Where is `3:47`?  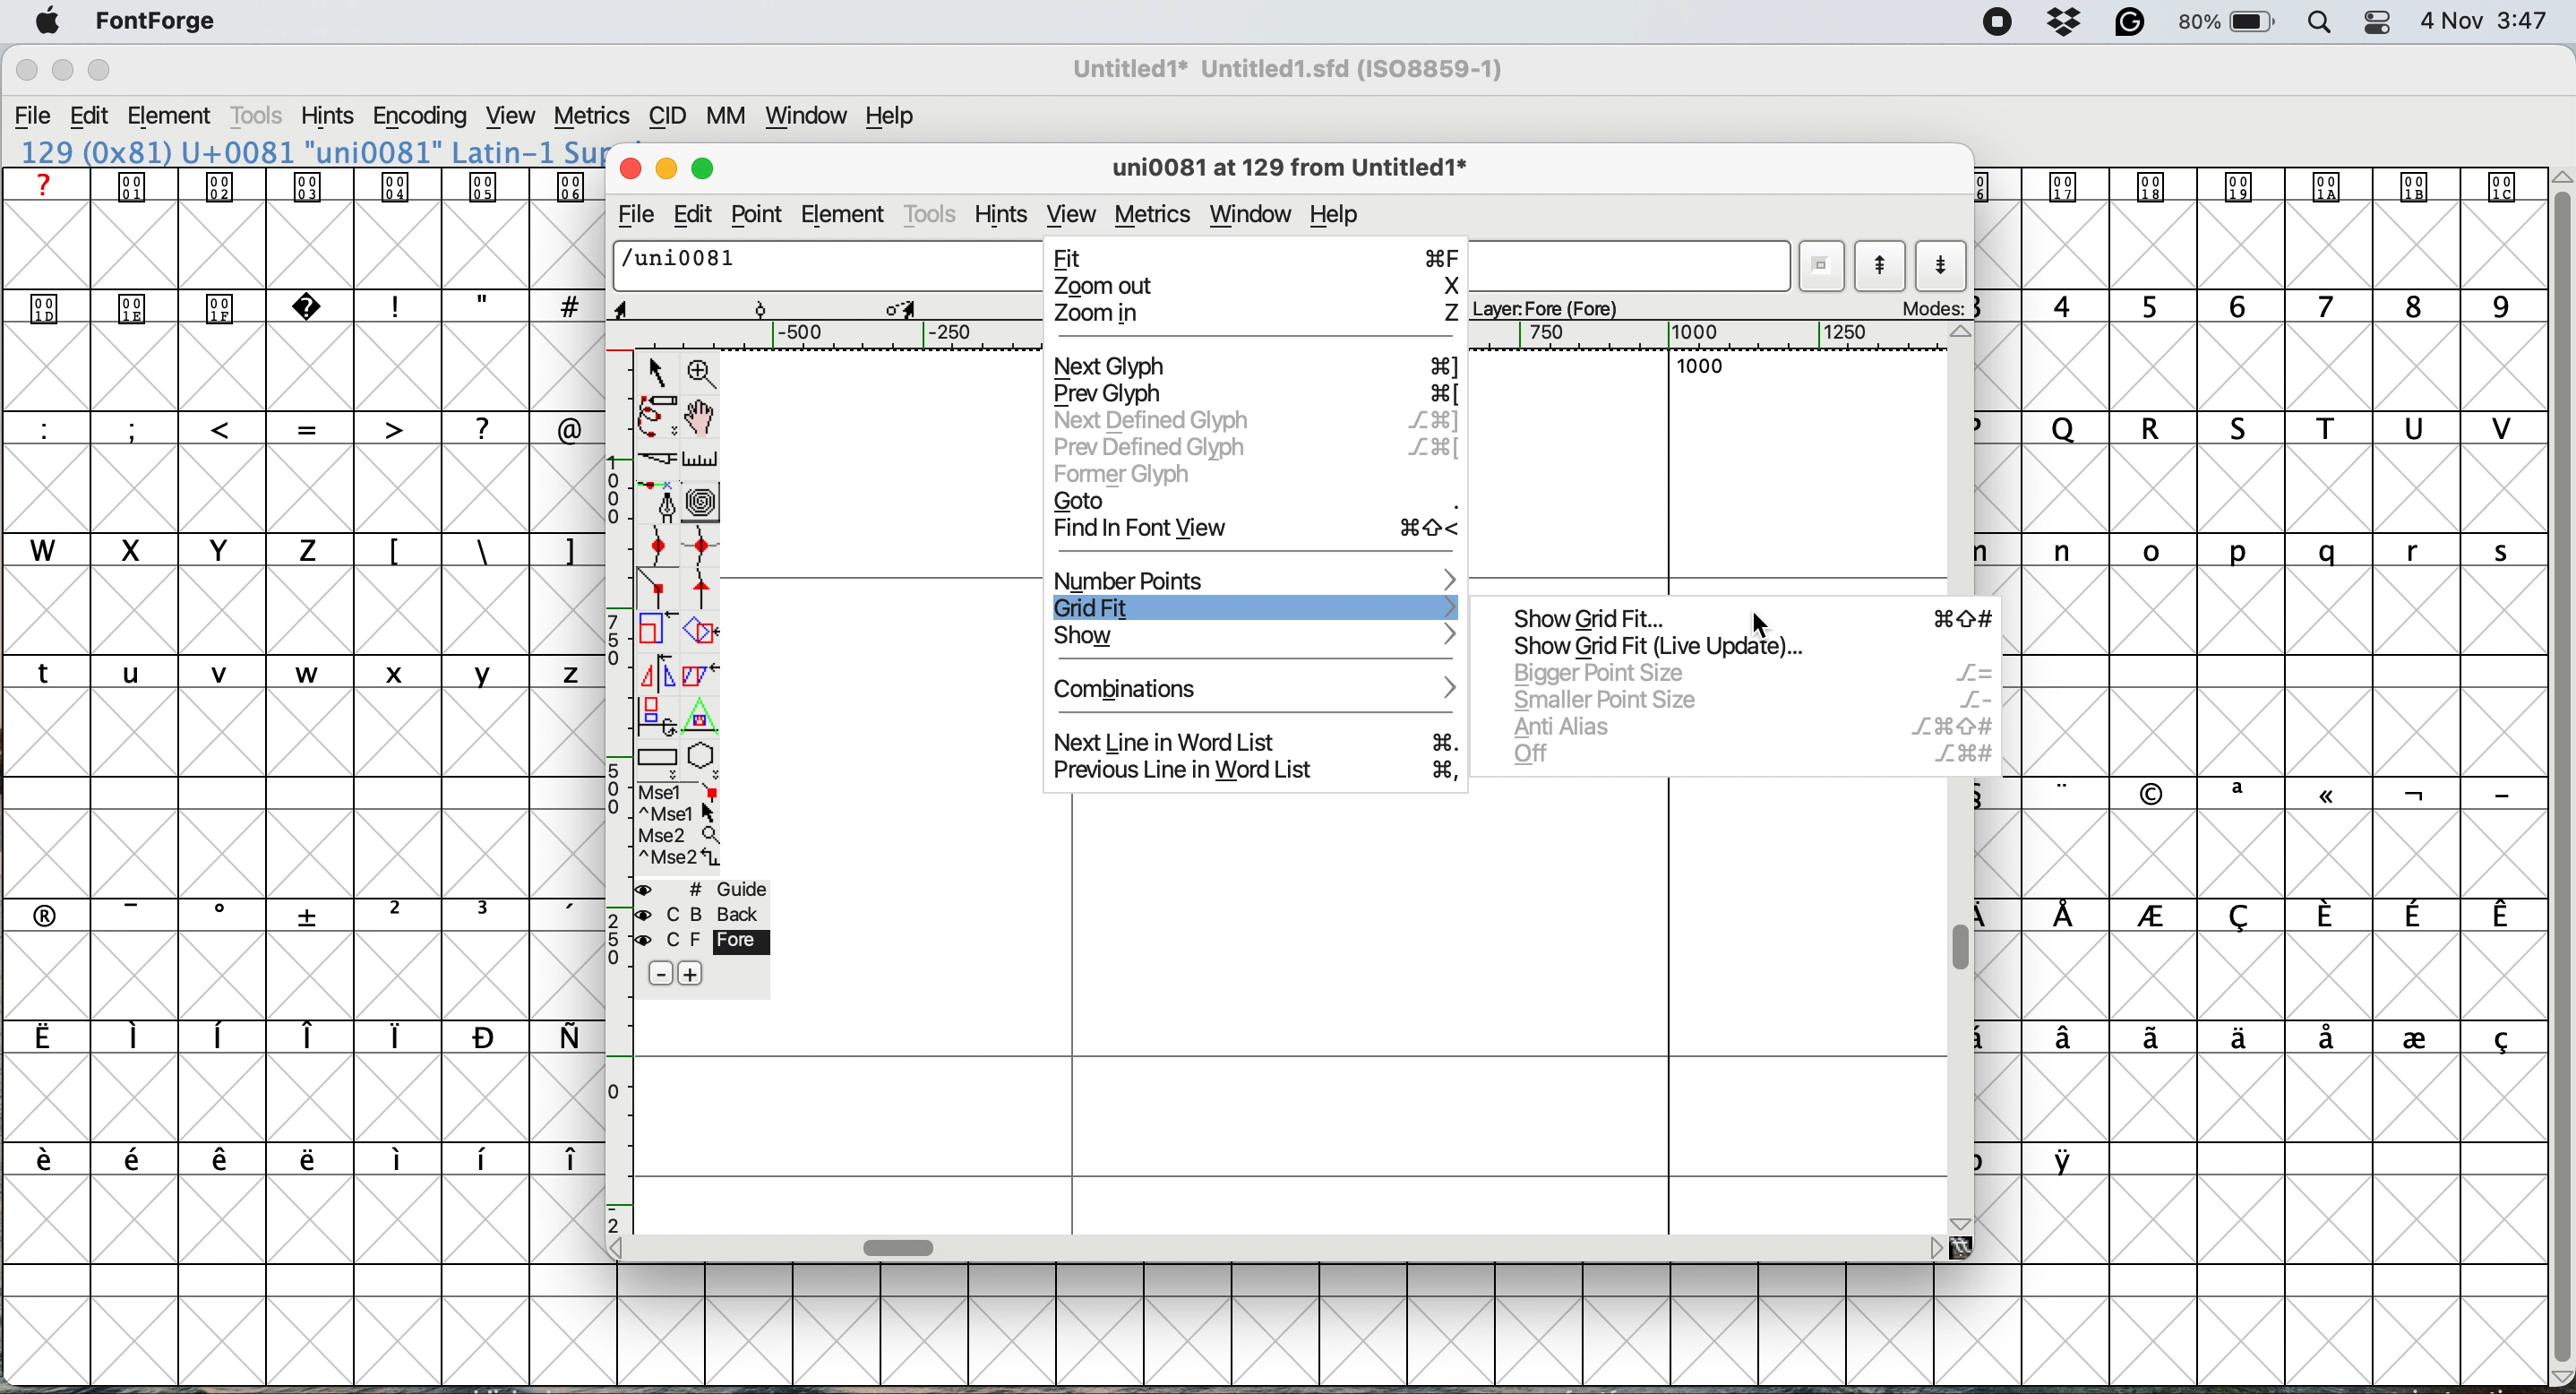 3:47 is located at coordinates (2521, 23).